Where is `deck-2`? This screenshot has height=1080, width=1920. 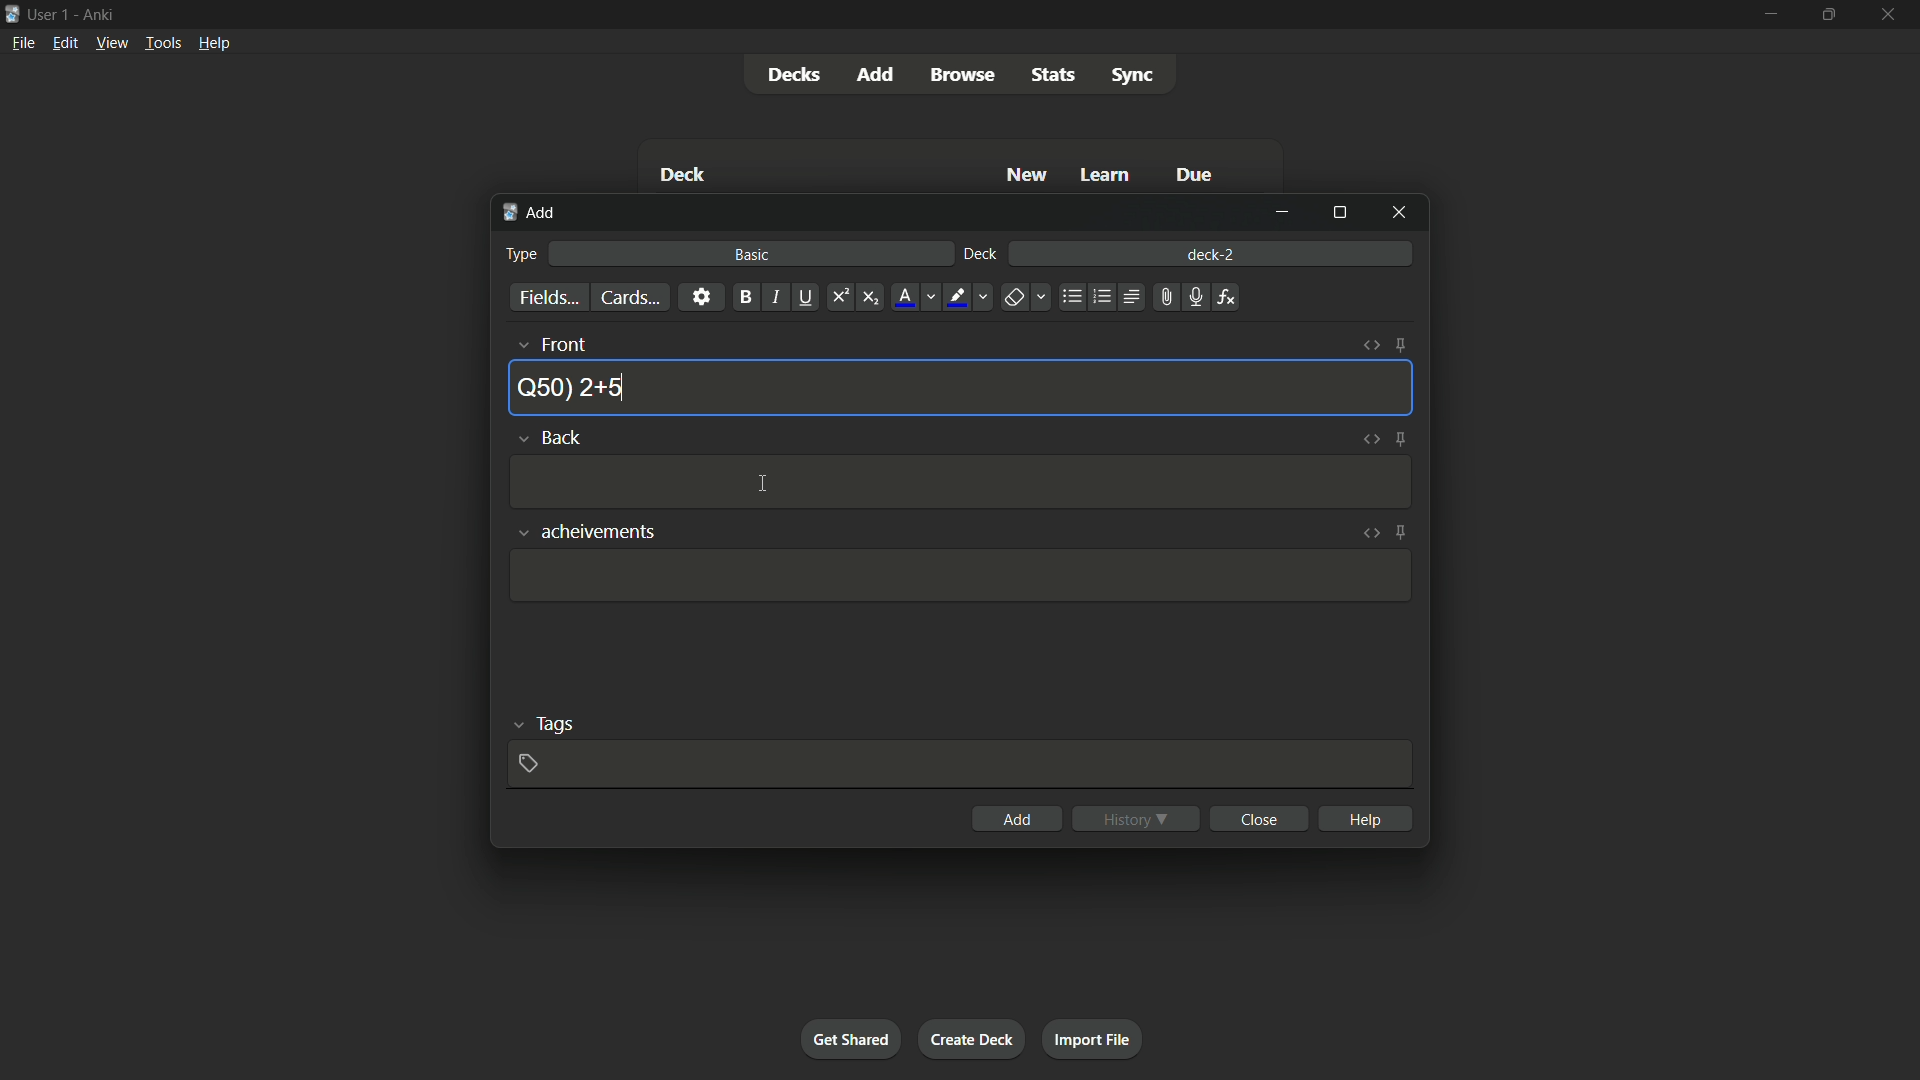 deck-2 is located at coordinates (1213, 253).